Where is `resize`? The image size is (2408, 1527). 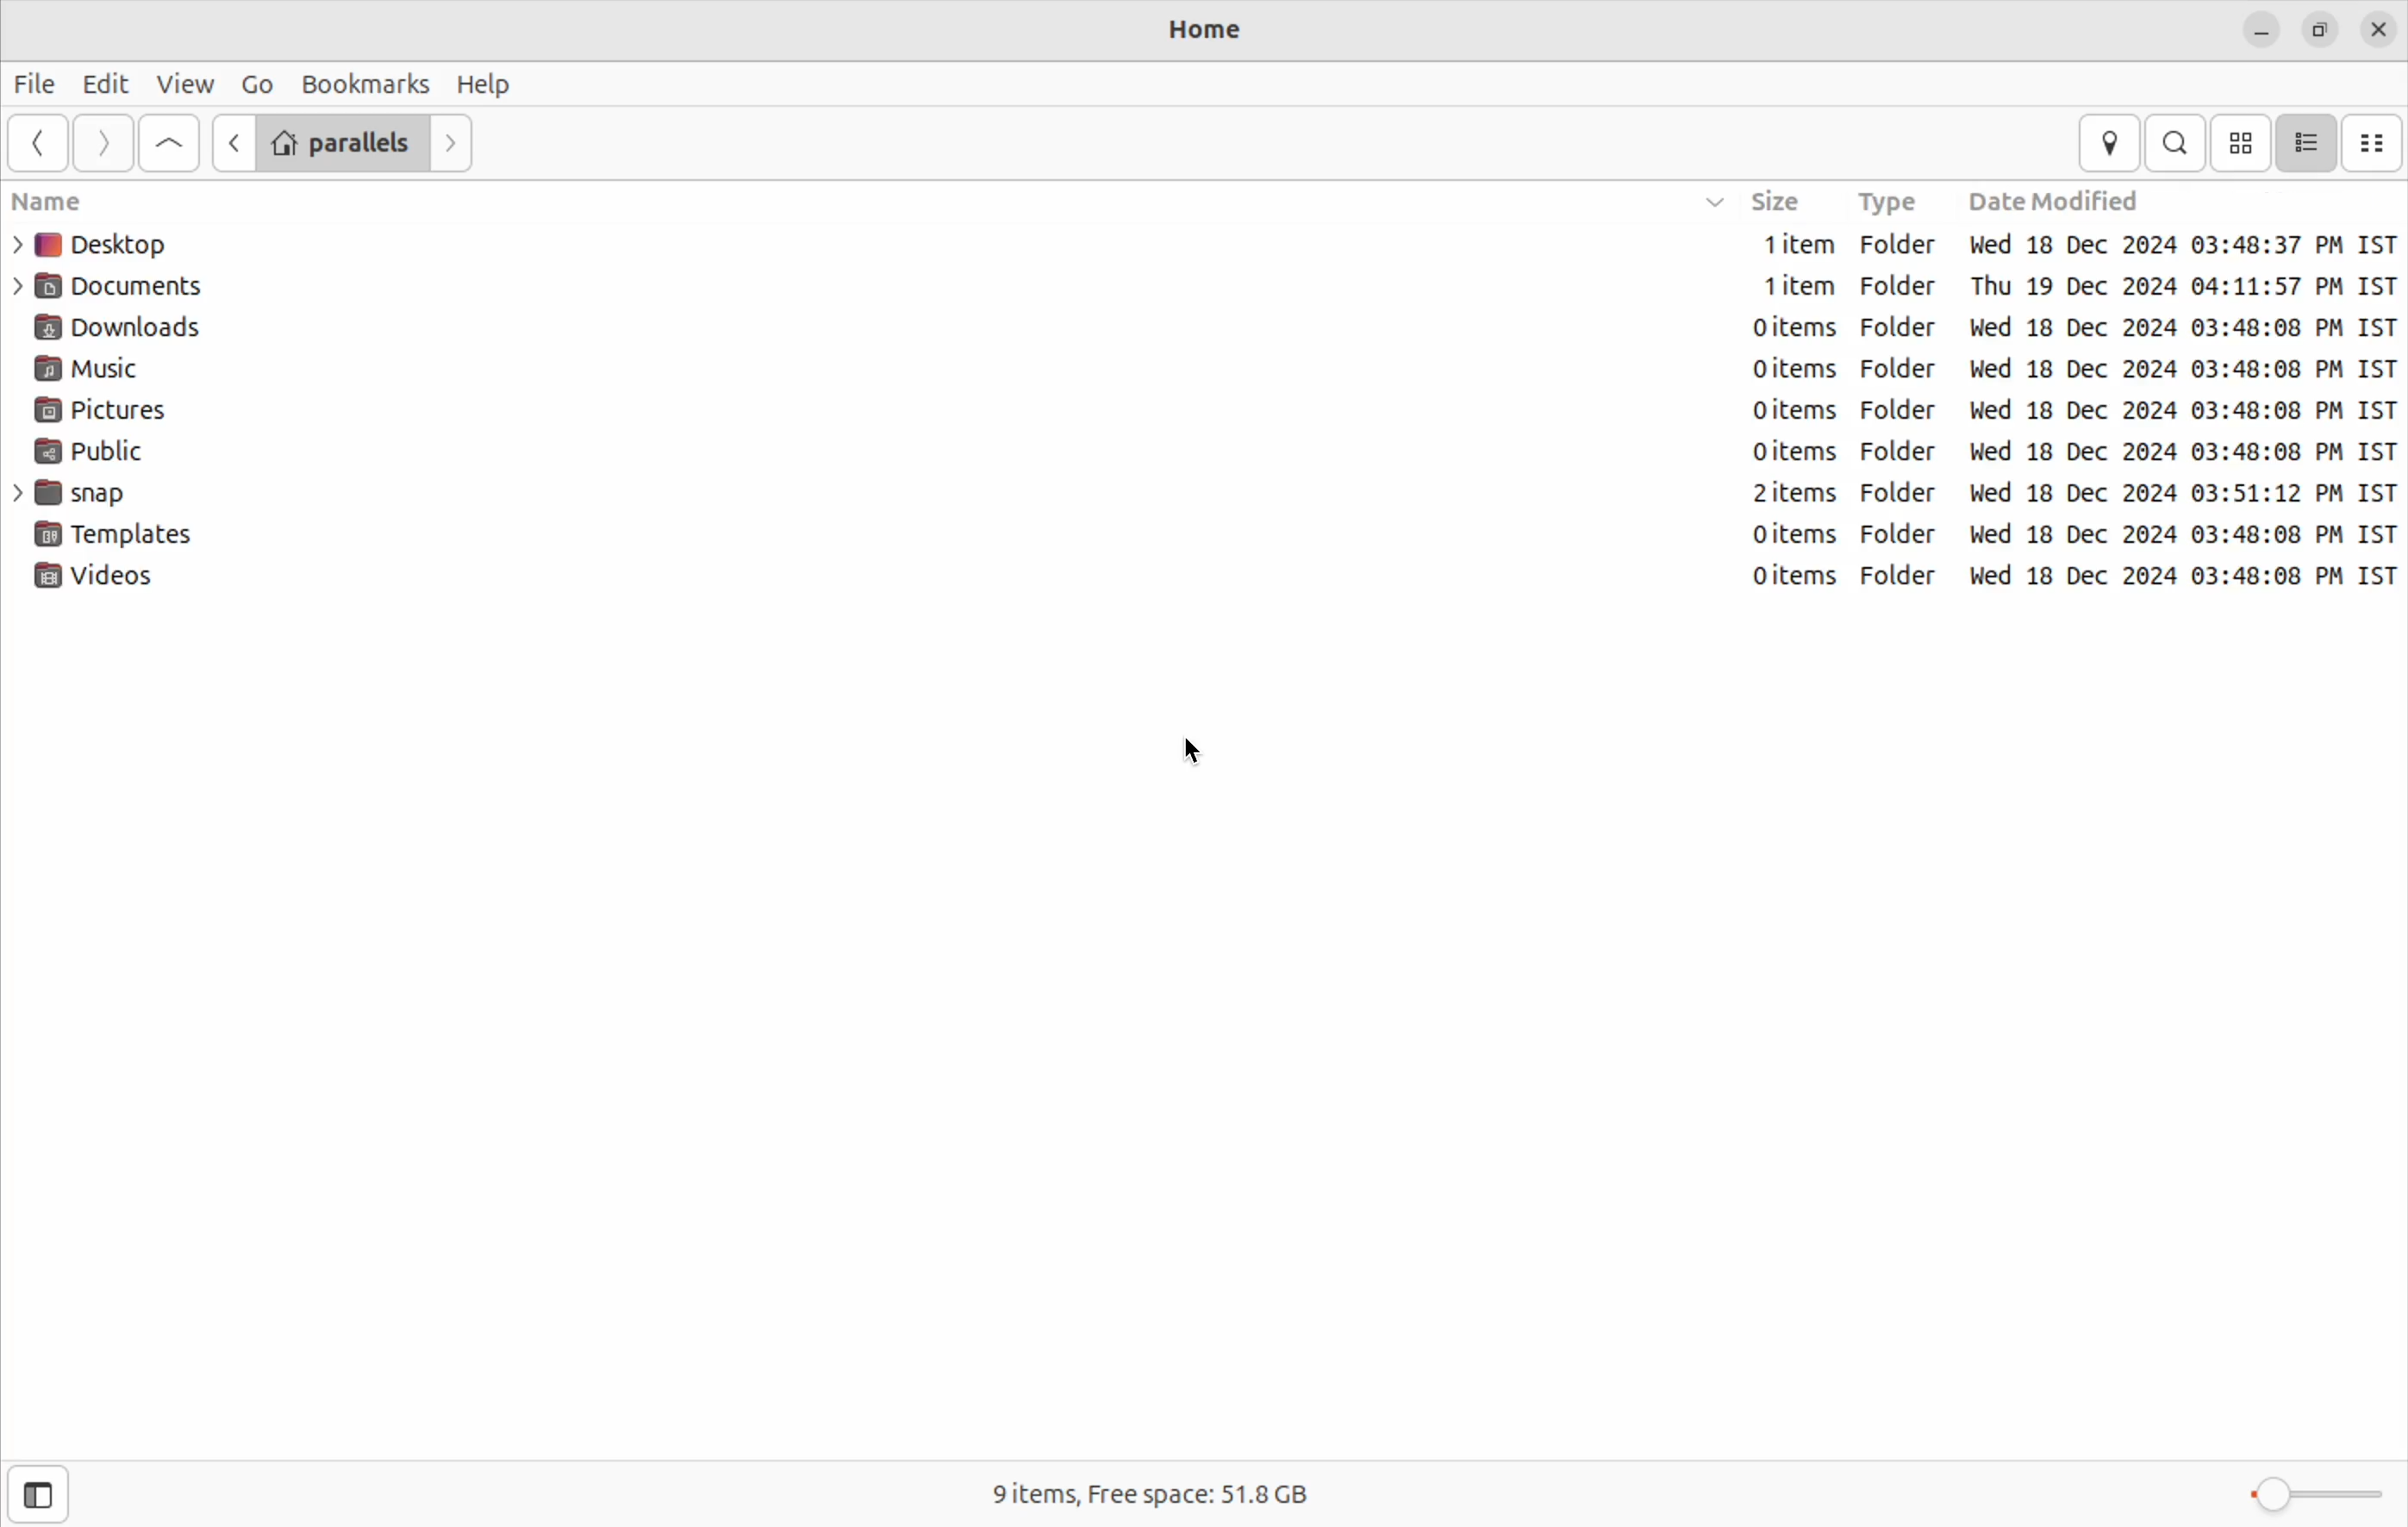
resize is located at coordinates (2323, 27).